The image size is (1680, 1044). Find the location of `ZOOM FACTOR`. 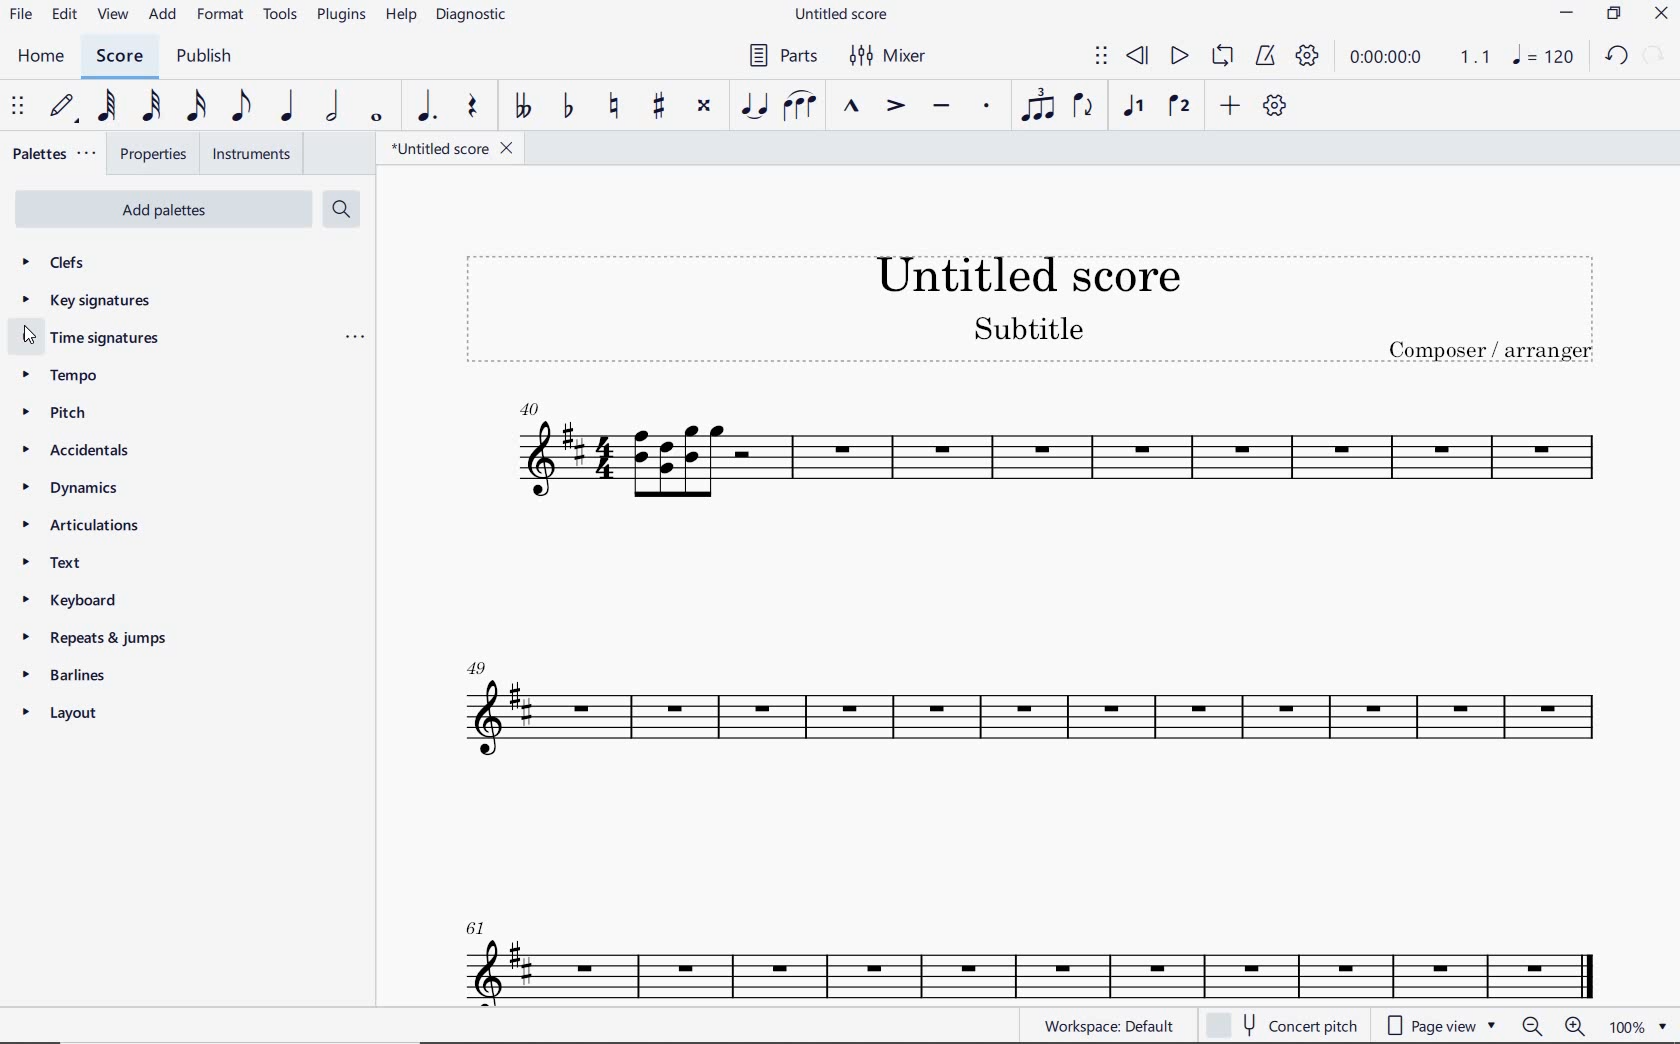

ZOOM FACTOR is located at coordinates (1637, 1027).